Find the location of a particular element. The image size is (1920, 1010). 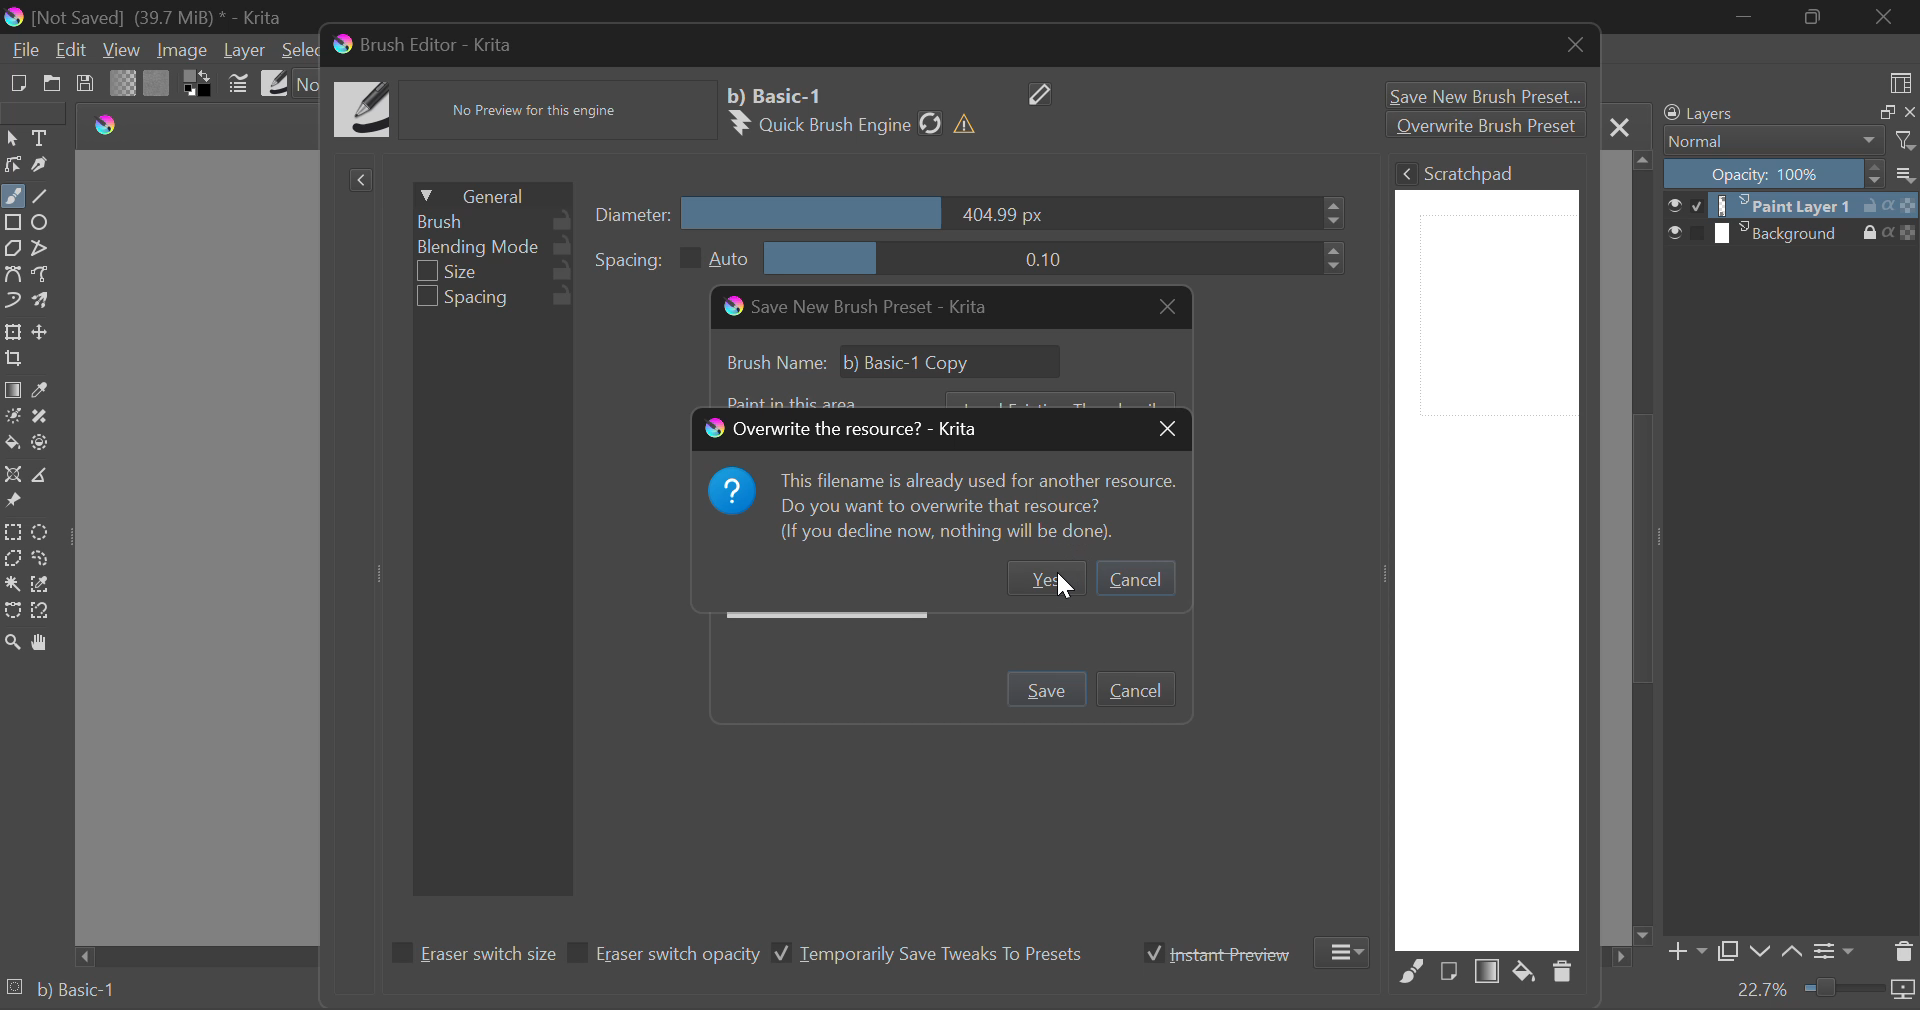

Brush Editor -Krita is located at coordinates (422, 45).